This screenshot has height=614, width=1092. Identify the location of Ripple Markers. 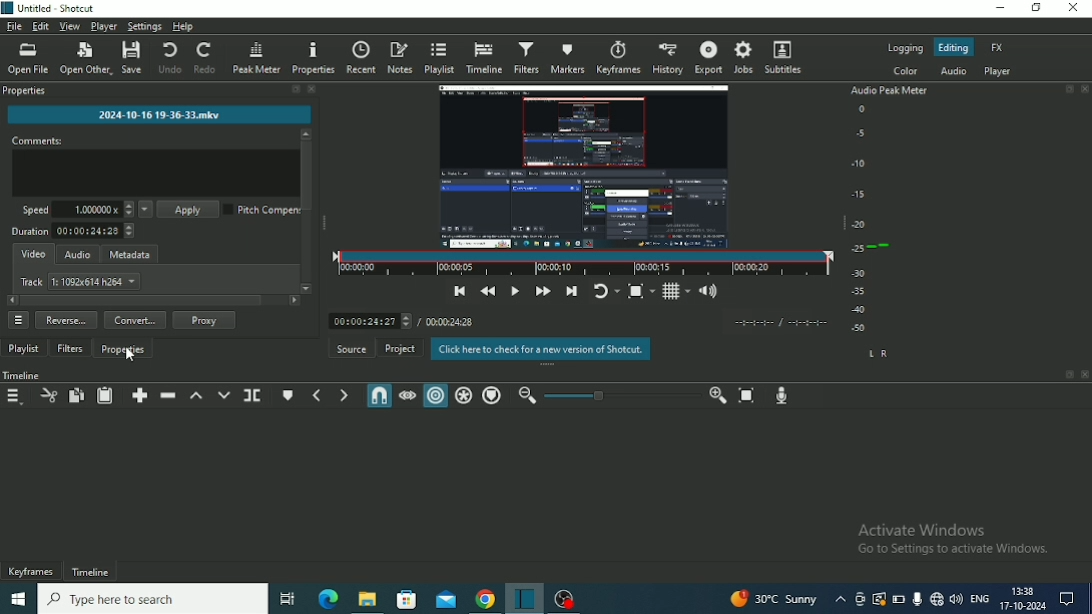
(492, 396).